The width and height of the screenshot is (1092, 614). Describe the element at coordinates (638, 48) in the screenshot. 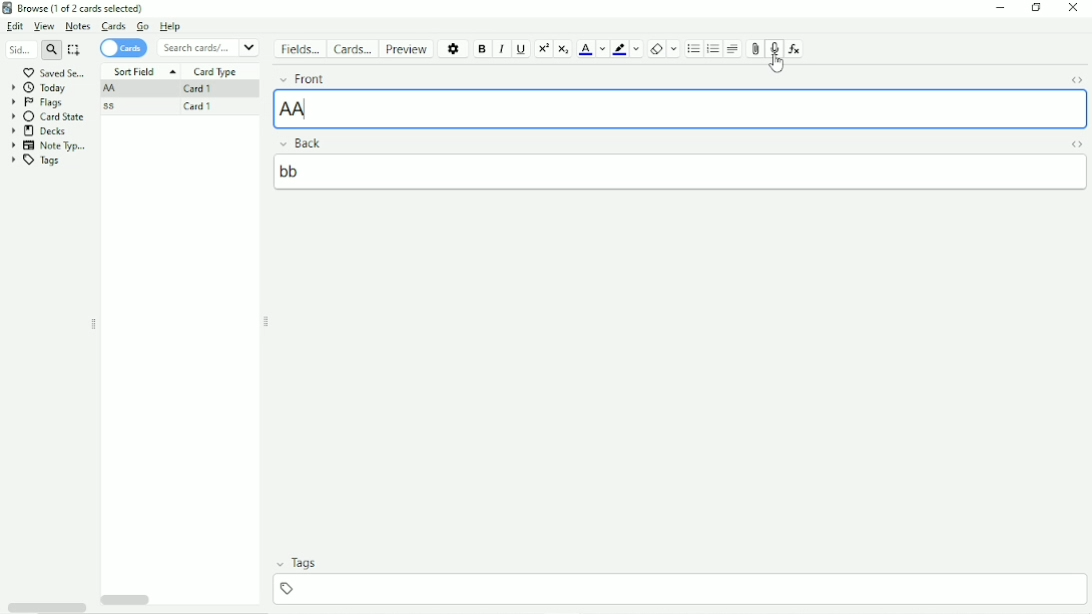

I see `Change color` at that location.